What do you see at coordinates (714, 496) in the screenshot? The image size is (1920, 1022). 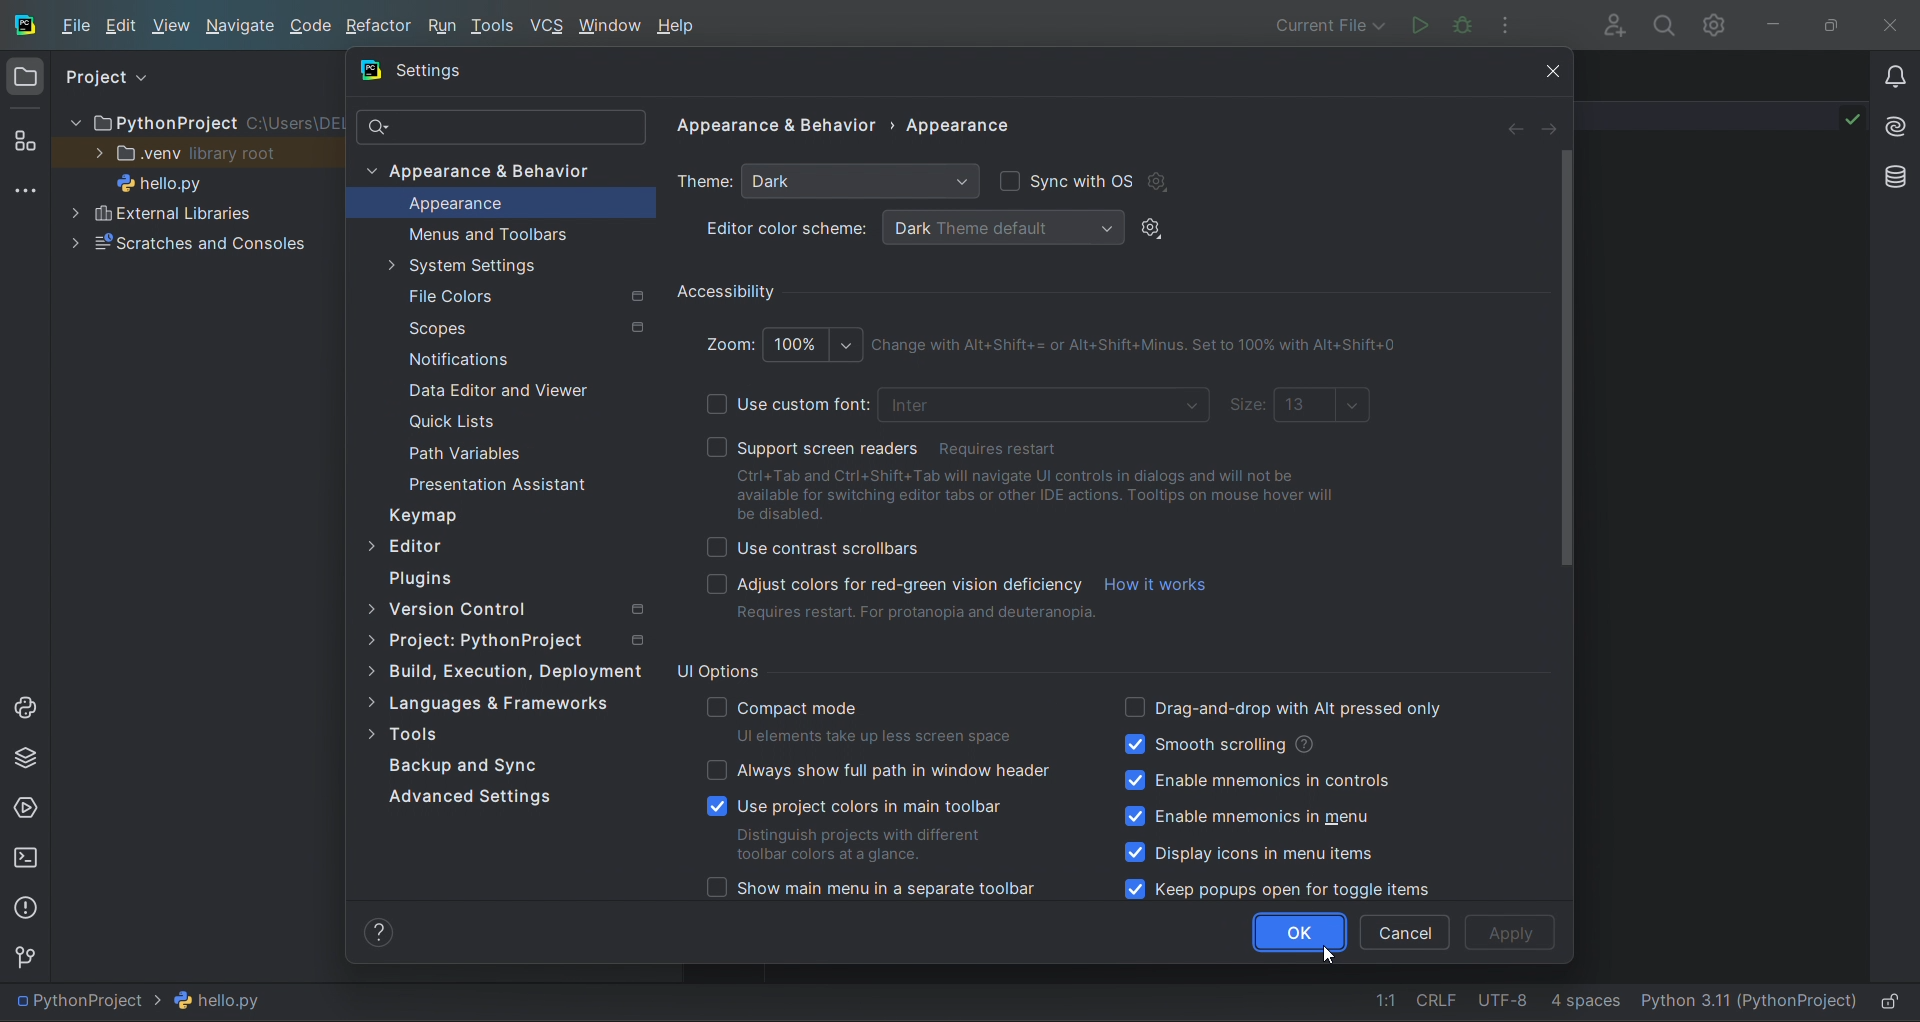 I see `checkboxes` at bounding box center [714, 496].